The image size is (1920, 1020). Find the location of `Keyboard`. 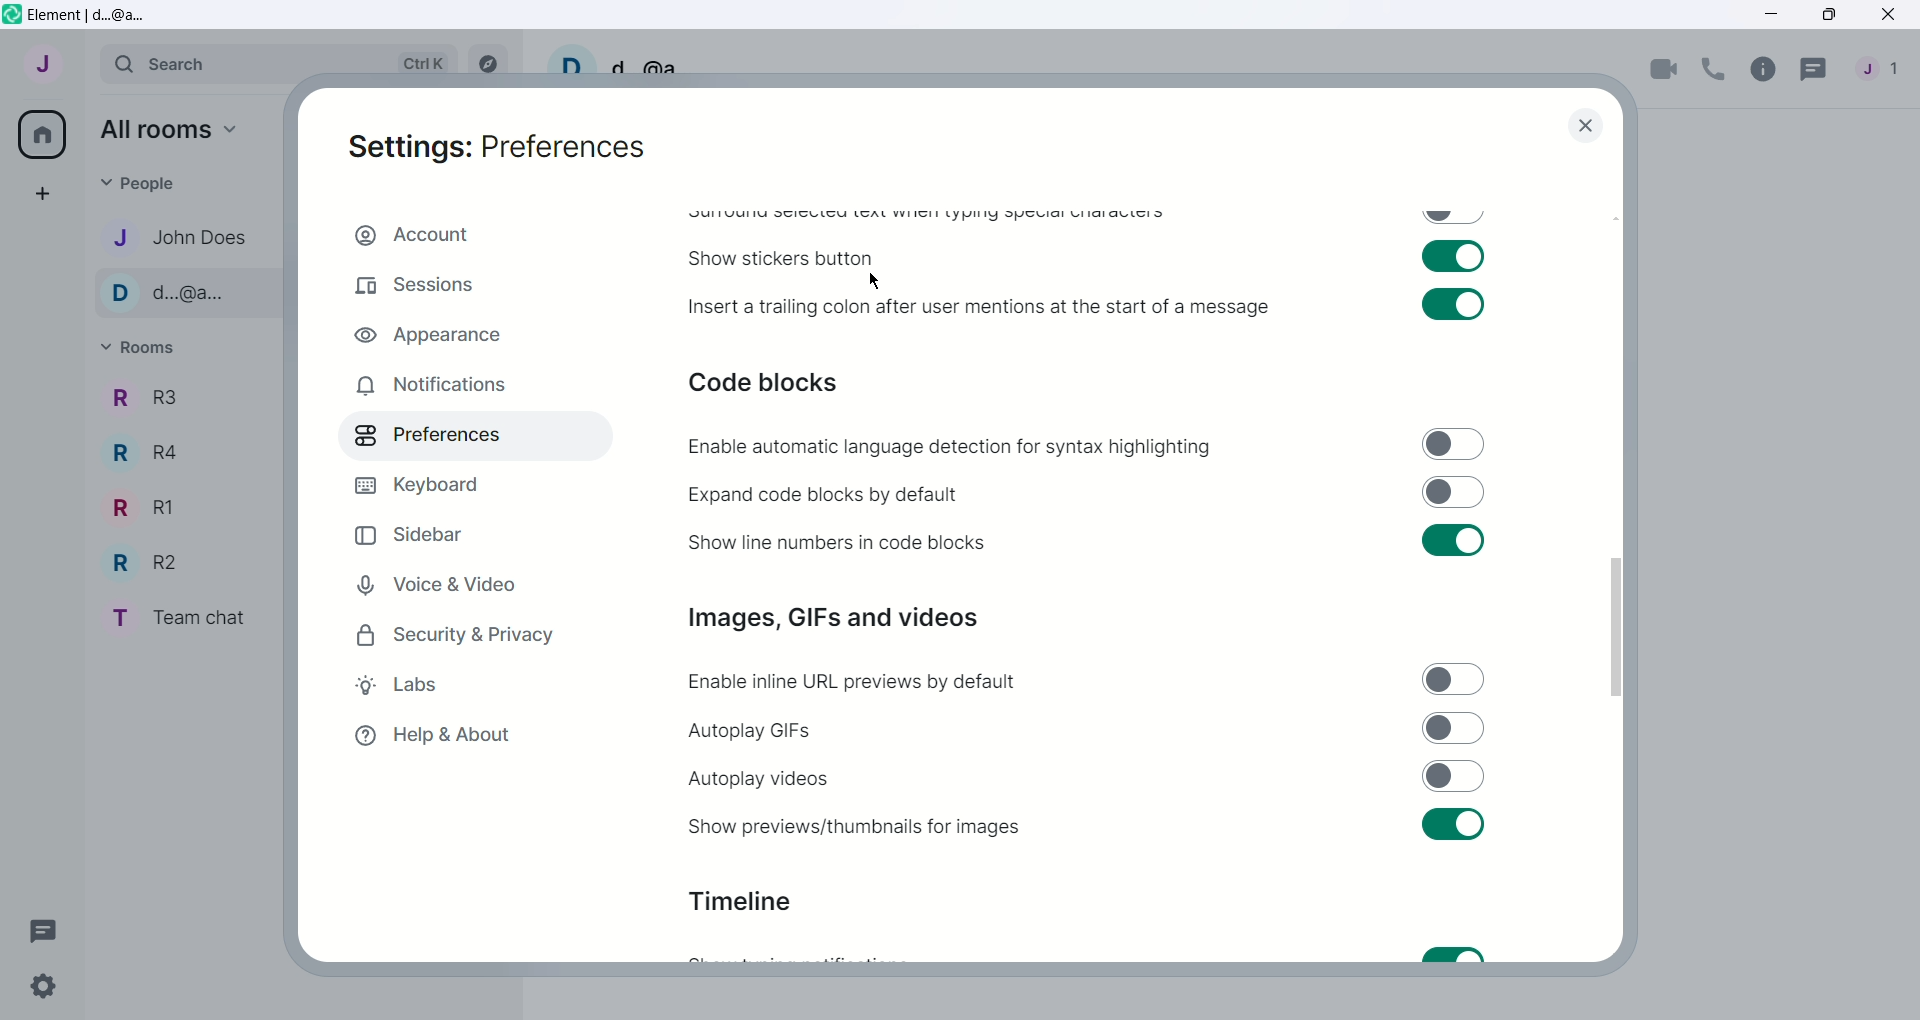

Keyboard is located at coordinates (446, 485).